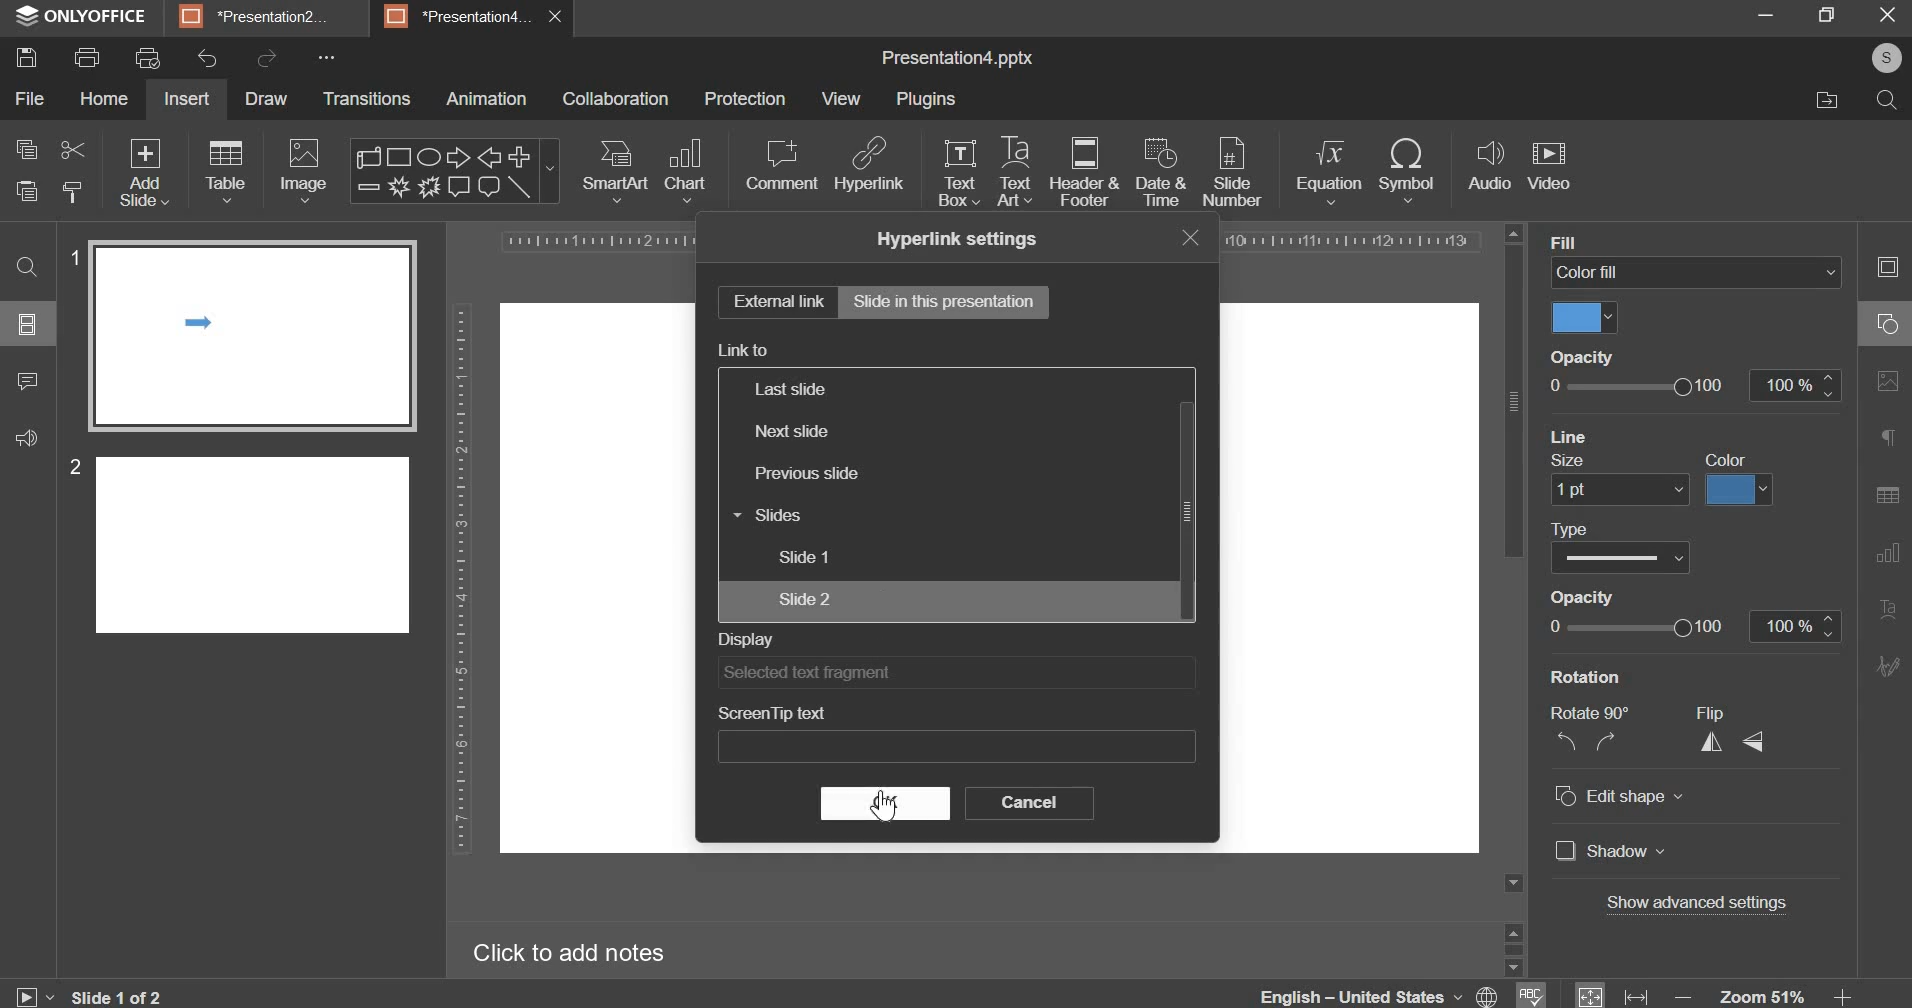 The height and width of the screenshot is (1008, 1912). What do you see at coordinates (971, 239) in the screenshot?
I see `Hyperlink settings` at bounding box center [971, 239].